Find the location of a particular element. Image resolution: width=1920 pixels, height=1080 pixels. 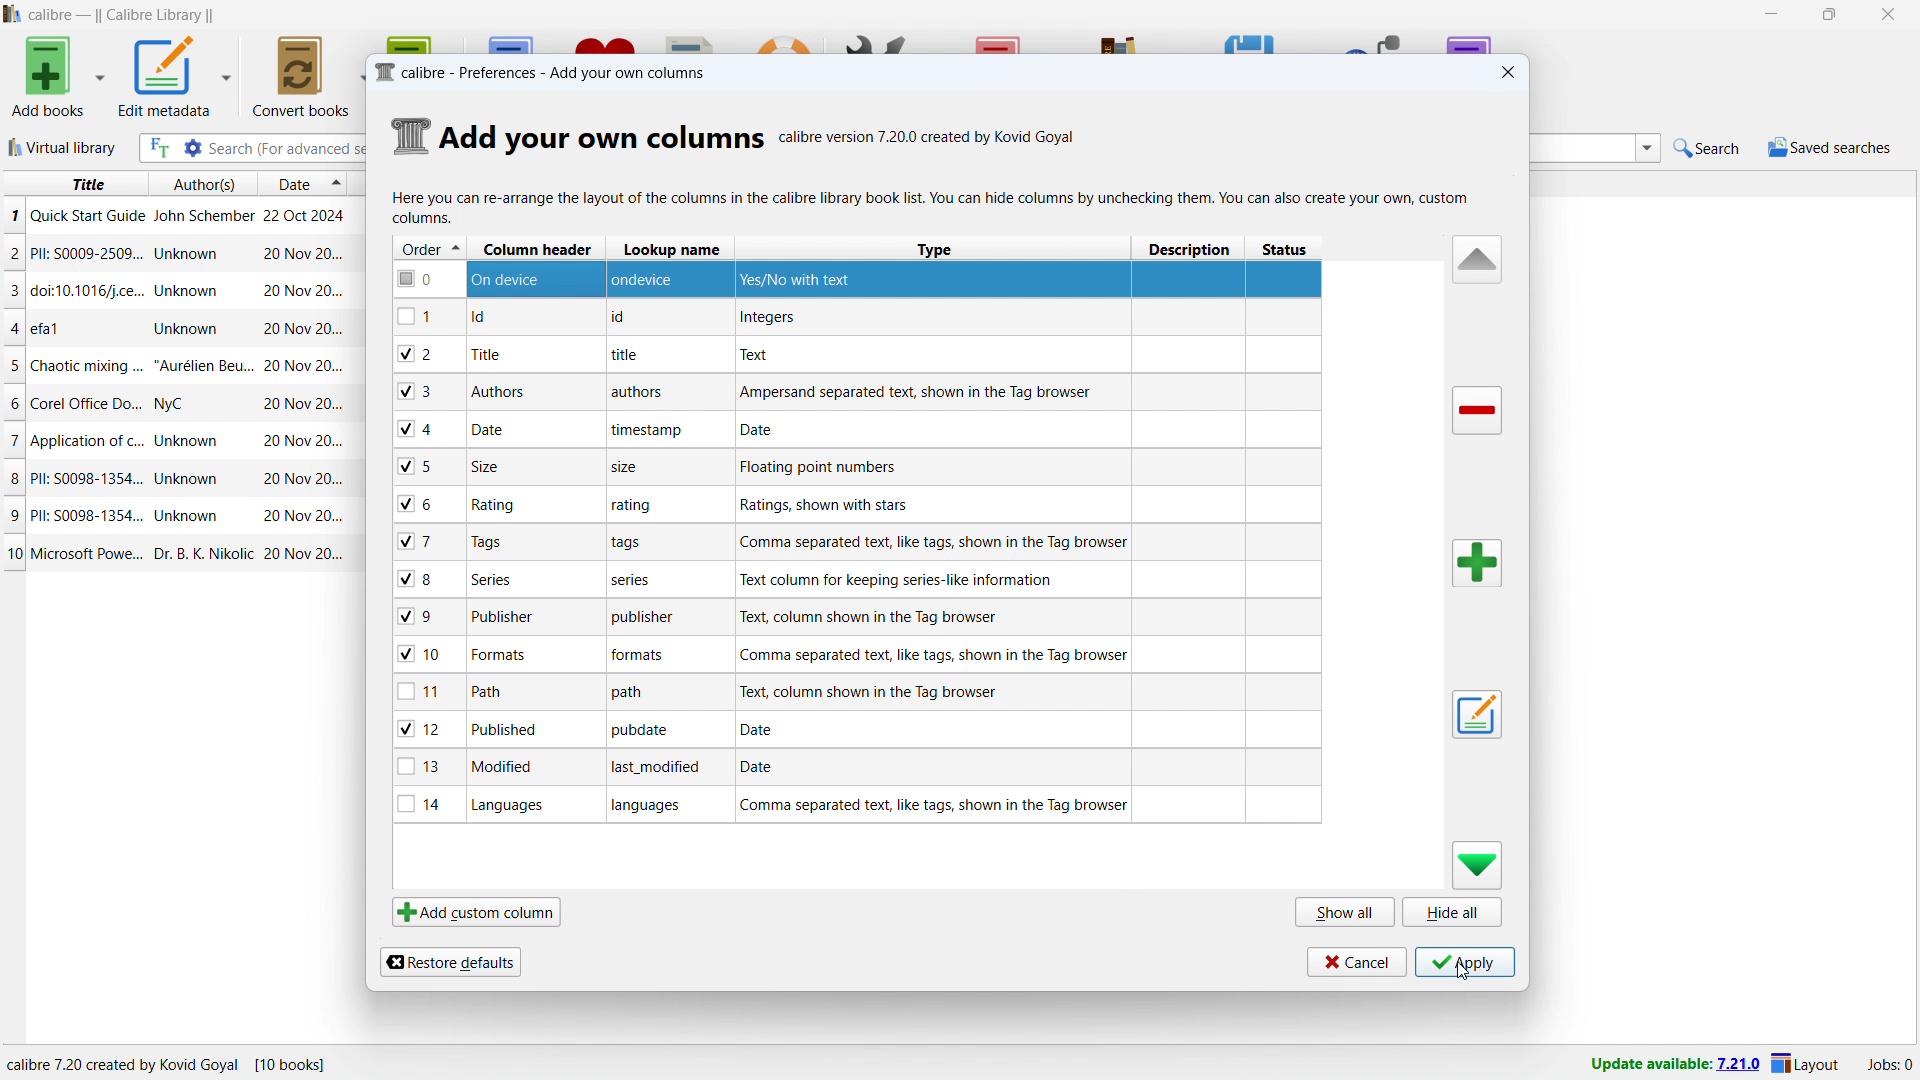

remove column is located at coordinates (1479, 410).